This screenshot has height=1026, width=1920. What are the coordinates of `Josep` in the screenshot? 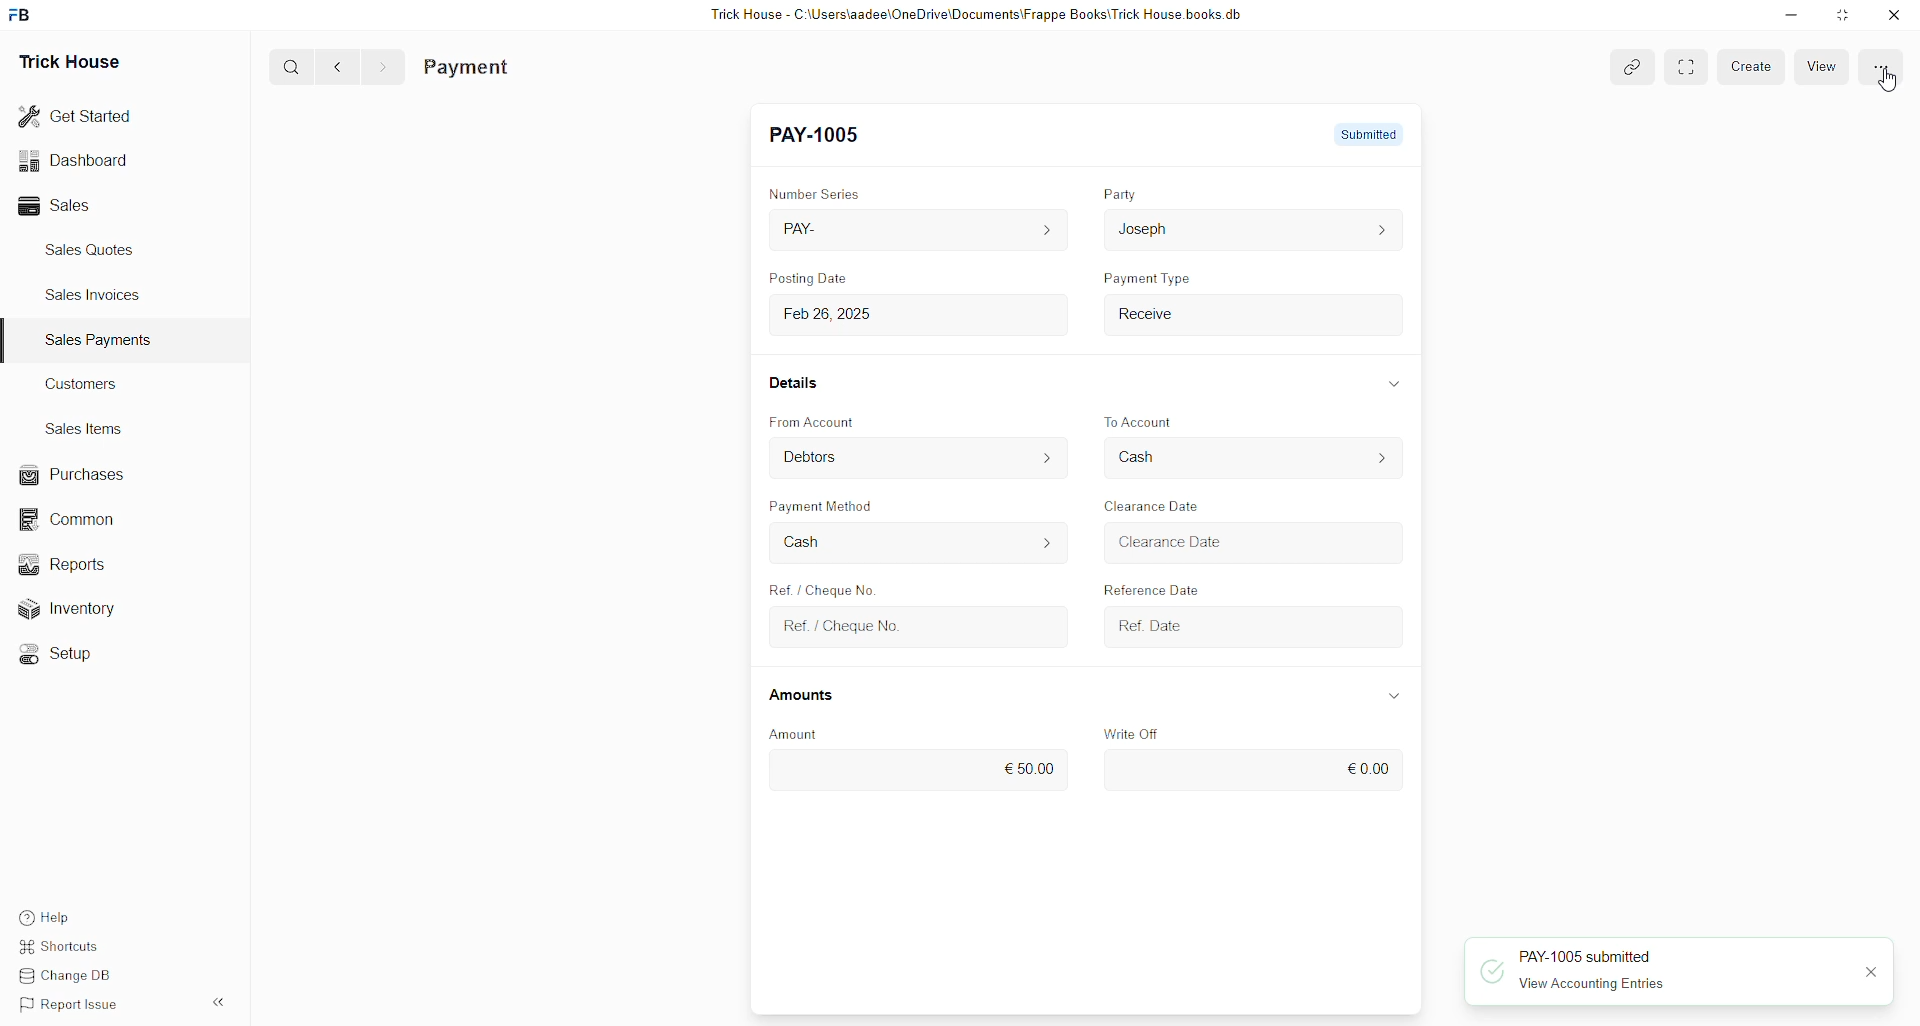 It's located at (1245, 229).